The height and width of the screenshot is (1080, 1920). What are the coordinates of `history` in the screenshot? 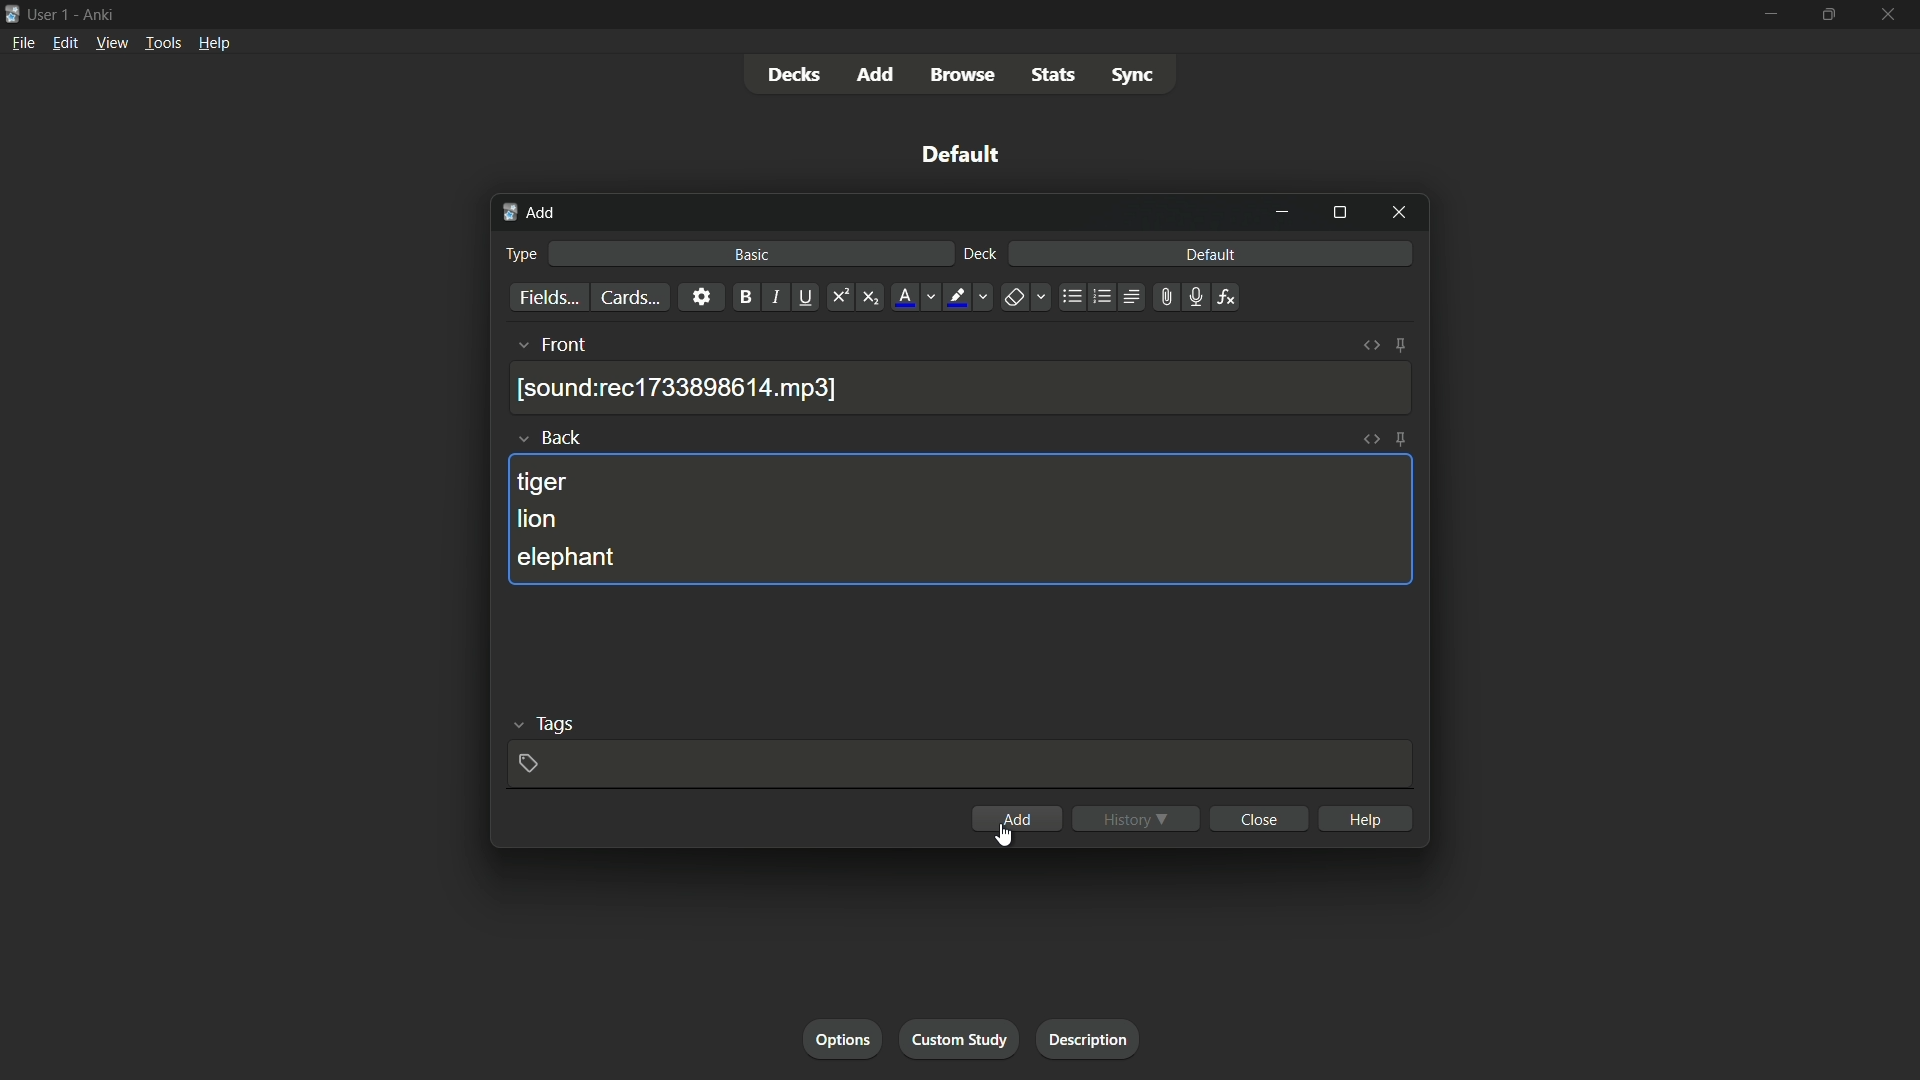 It's located at (1136, 818).